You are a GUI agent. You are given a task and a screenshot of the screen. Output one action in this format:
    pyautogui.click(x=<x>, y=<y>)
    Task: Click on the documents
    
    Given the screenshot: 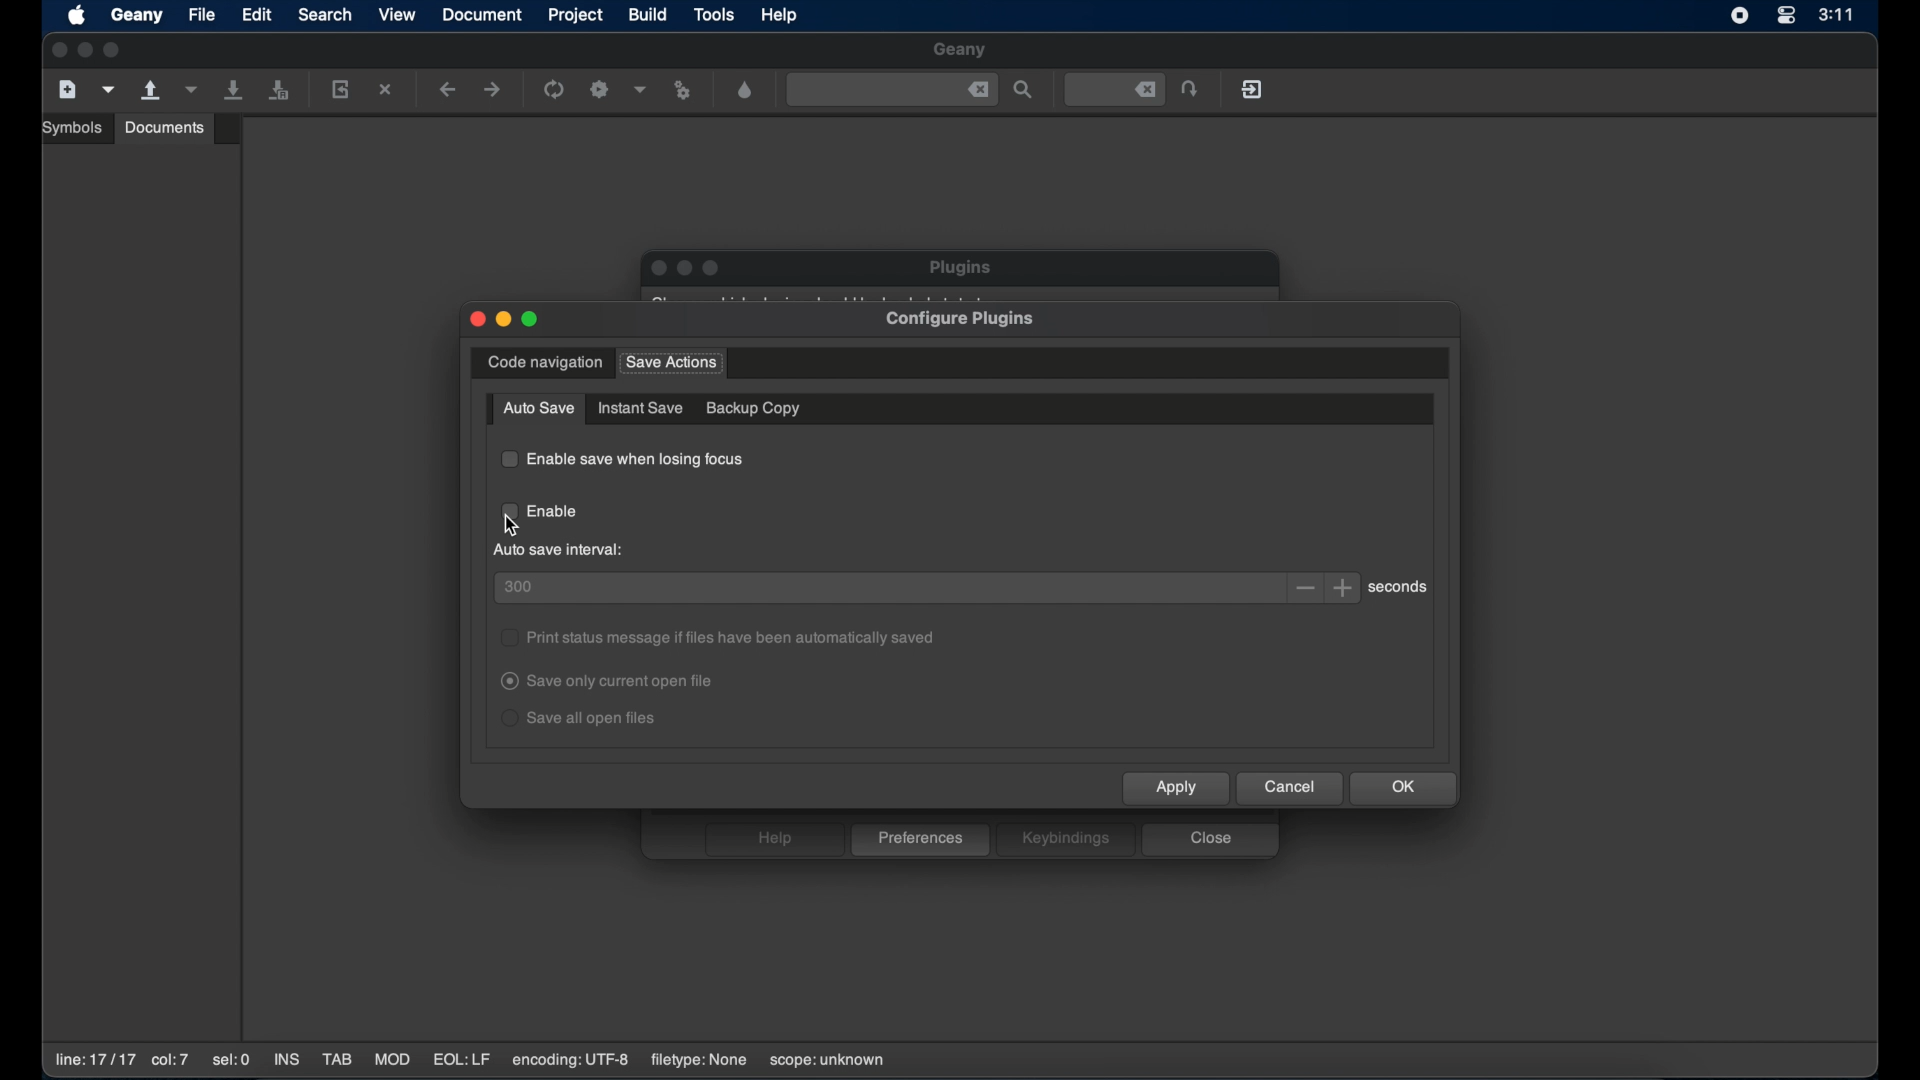 What is the action you would take?
    pyautogui.click(x=165, y=127)
    